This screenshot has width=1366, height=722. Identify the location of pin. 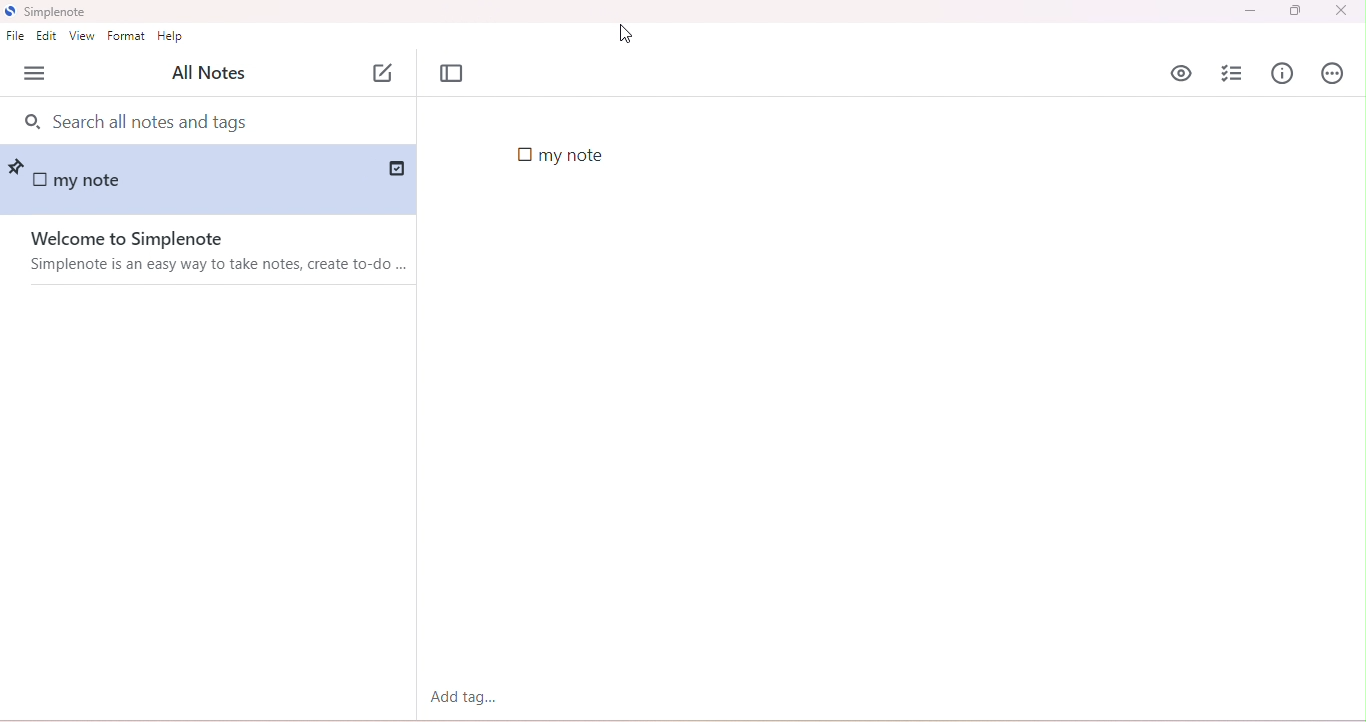
(19, 164).